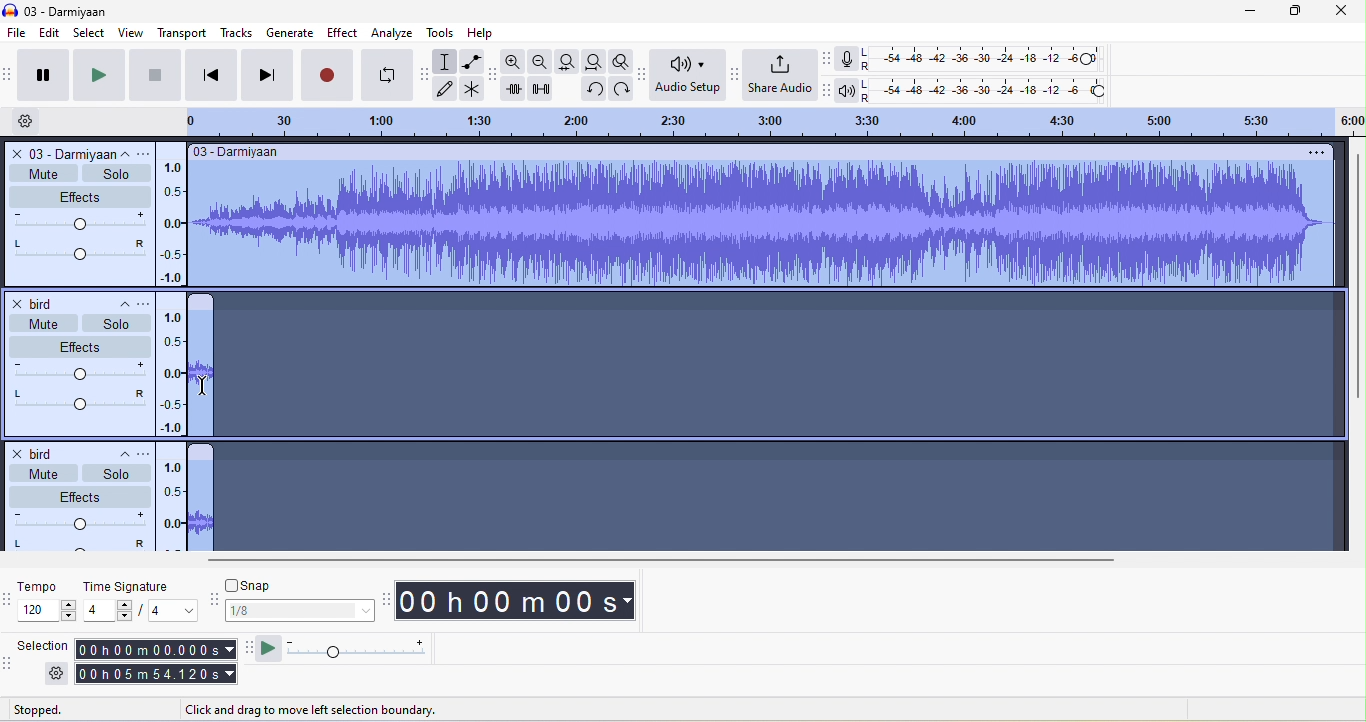 The height and width of the screenshot is (722, 1366). What do you see at coordinates (18, 33) in the screenshot?
I see `file` at bounding box center [18, 33].